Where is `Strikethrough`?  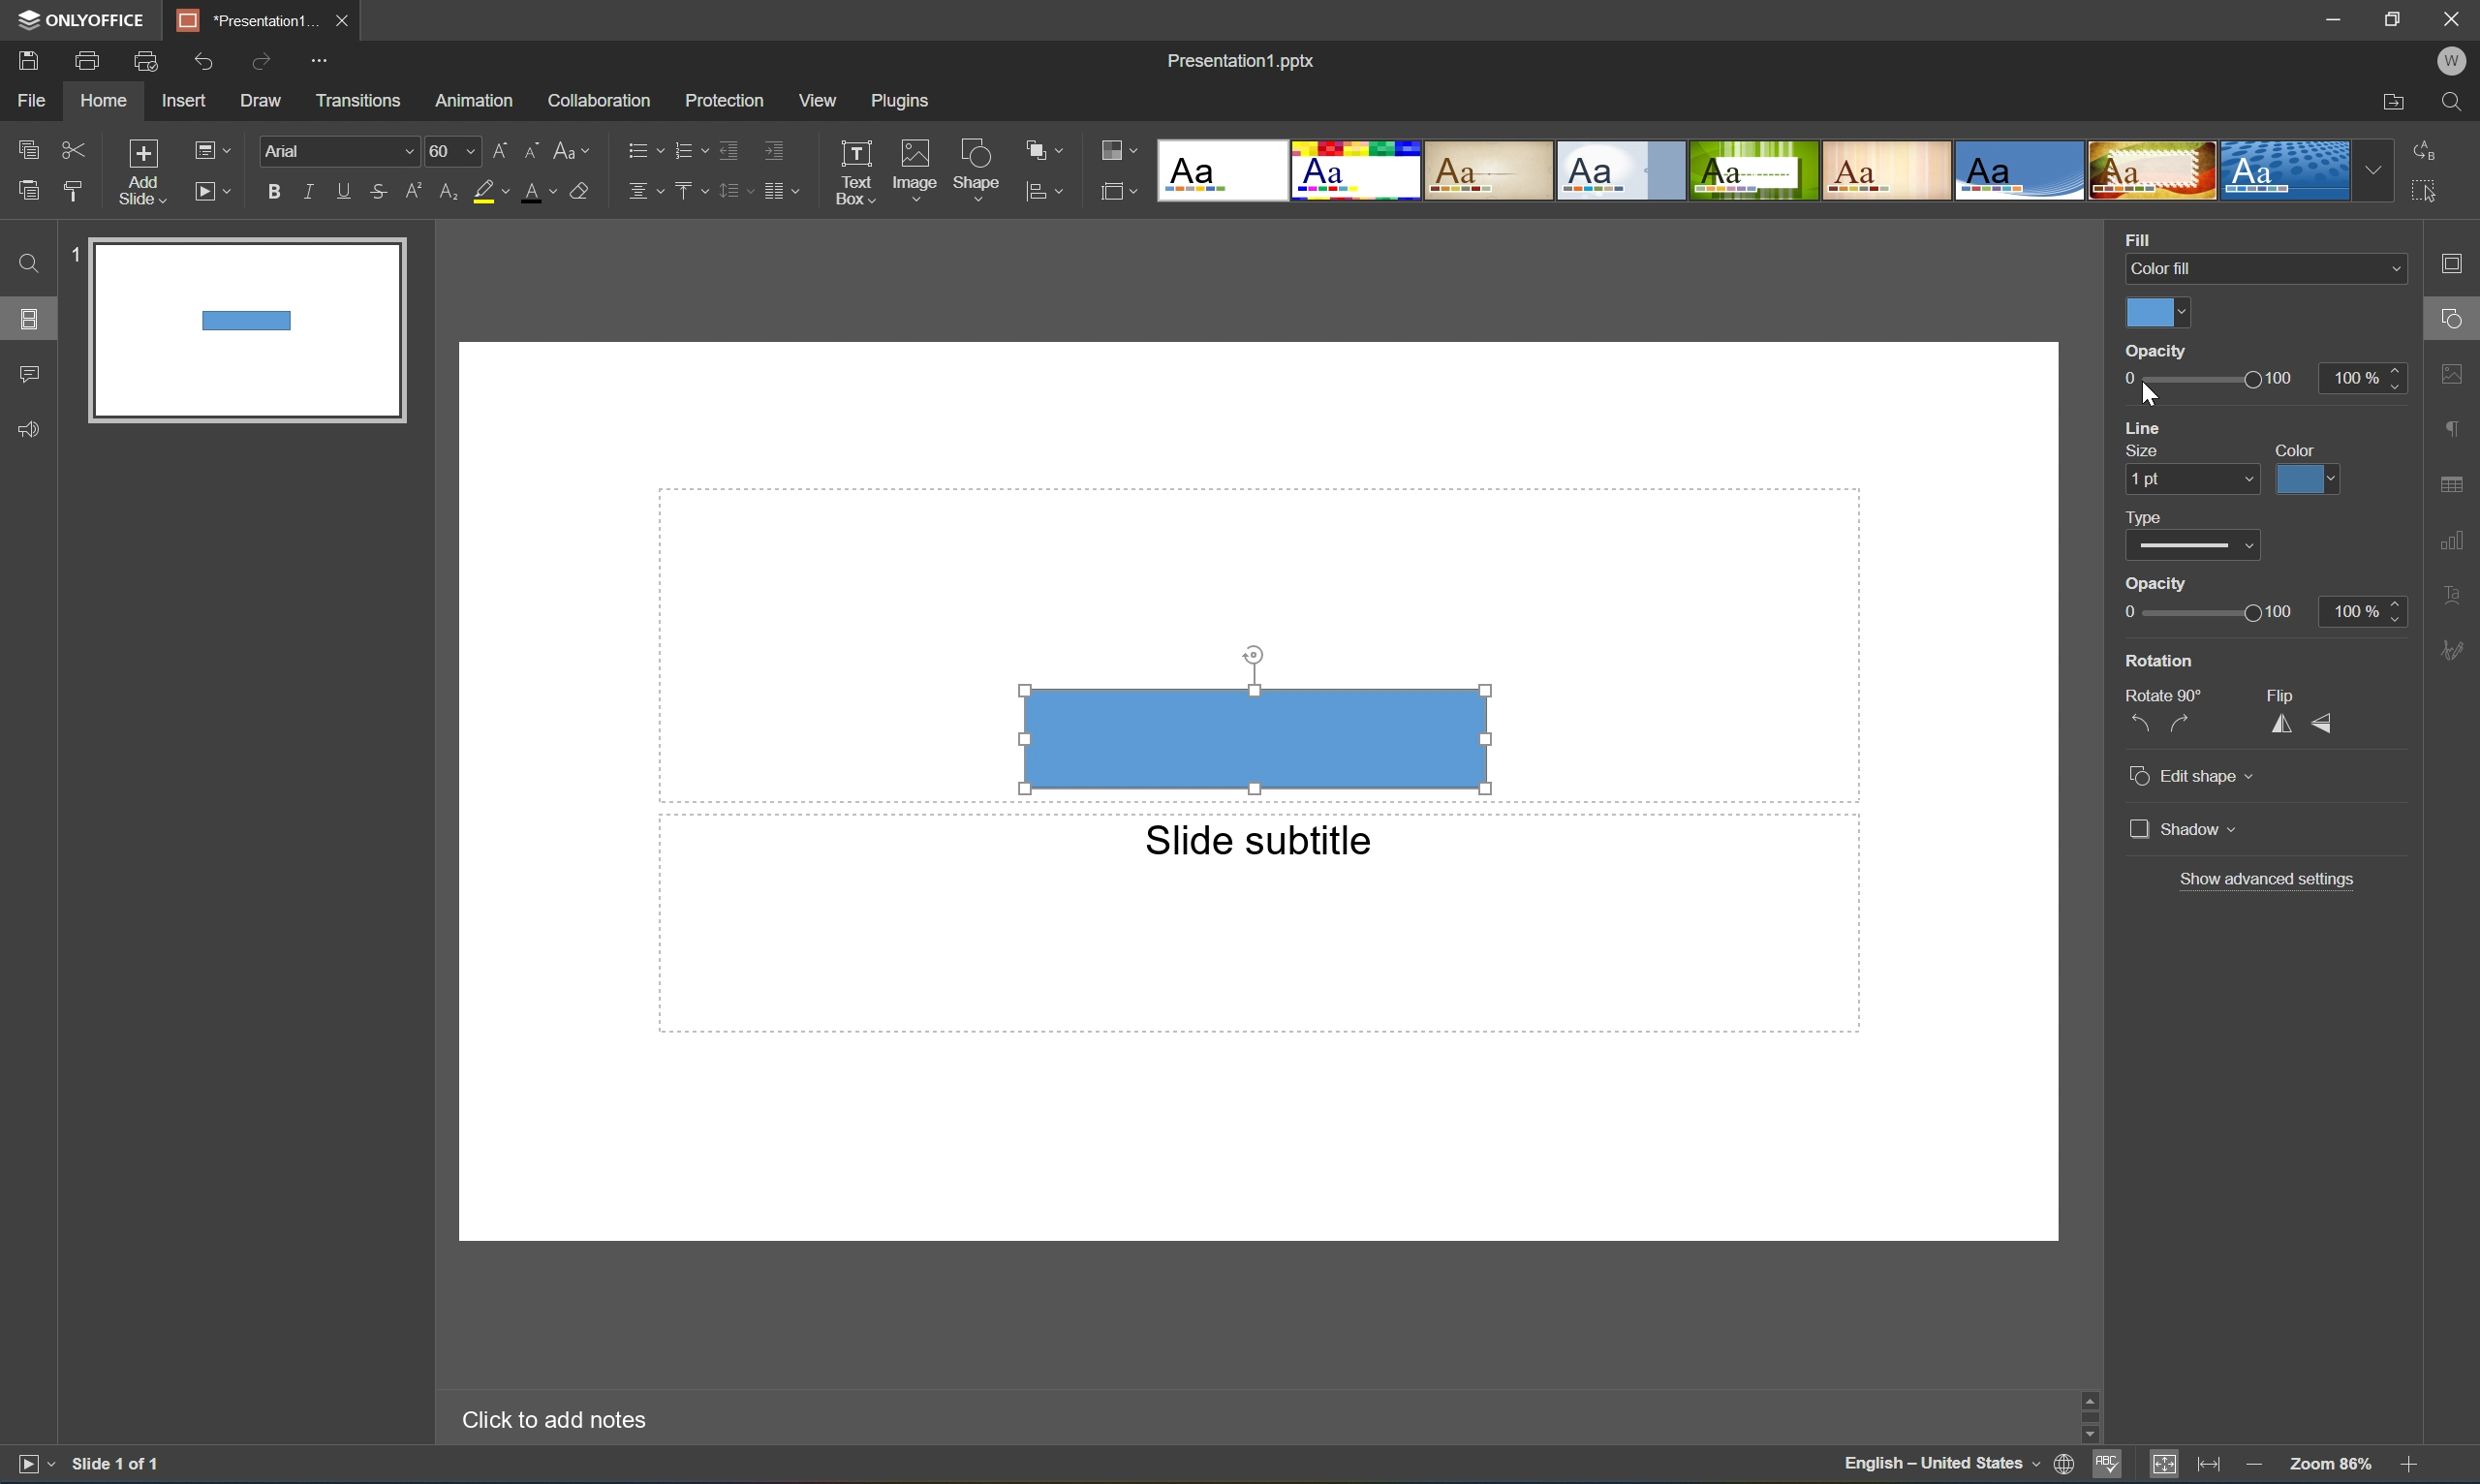
Strikethrough is located at coordinates (378, 194).